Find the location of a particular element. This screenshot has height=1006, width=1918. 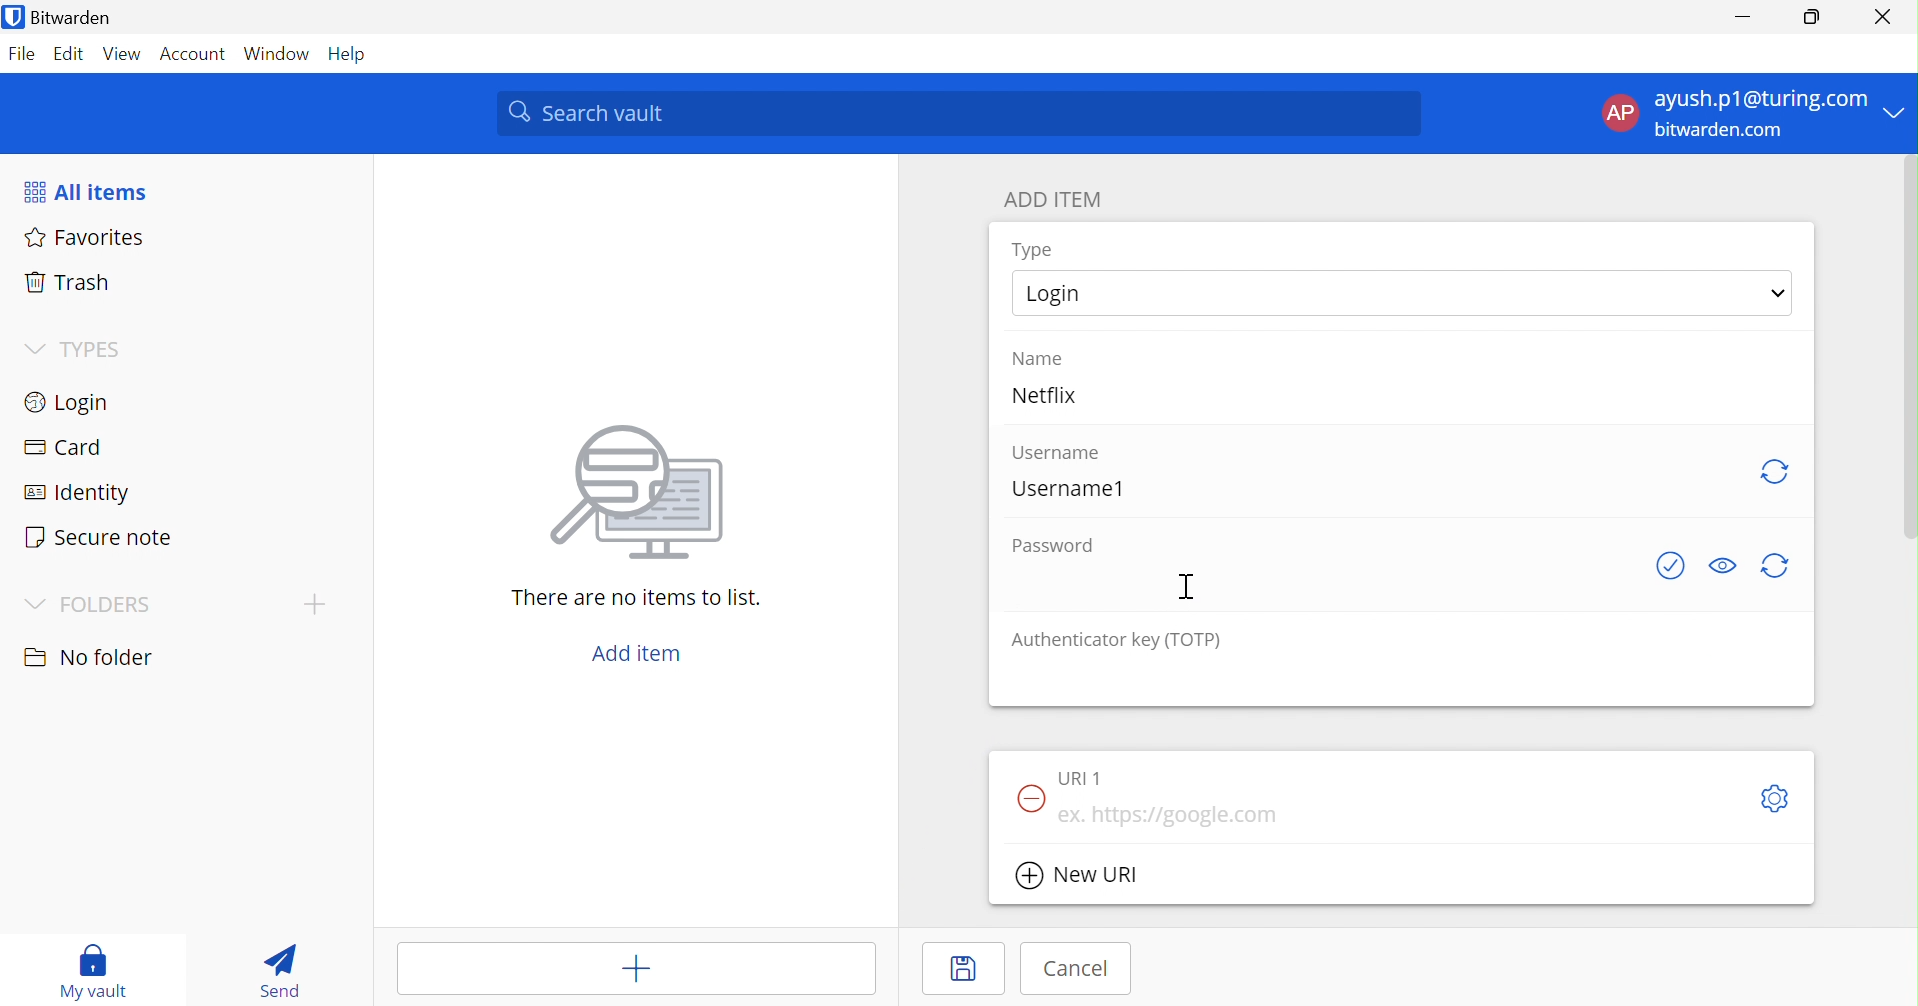

Add folder is located at coordinates (315, 605).